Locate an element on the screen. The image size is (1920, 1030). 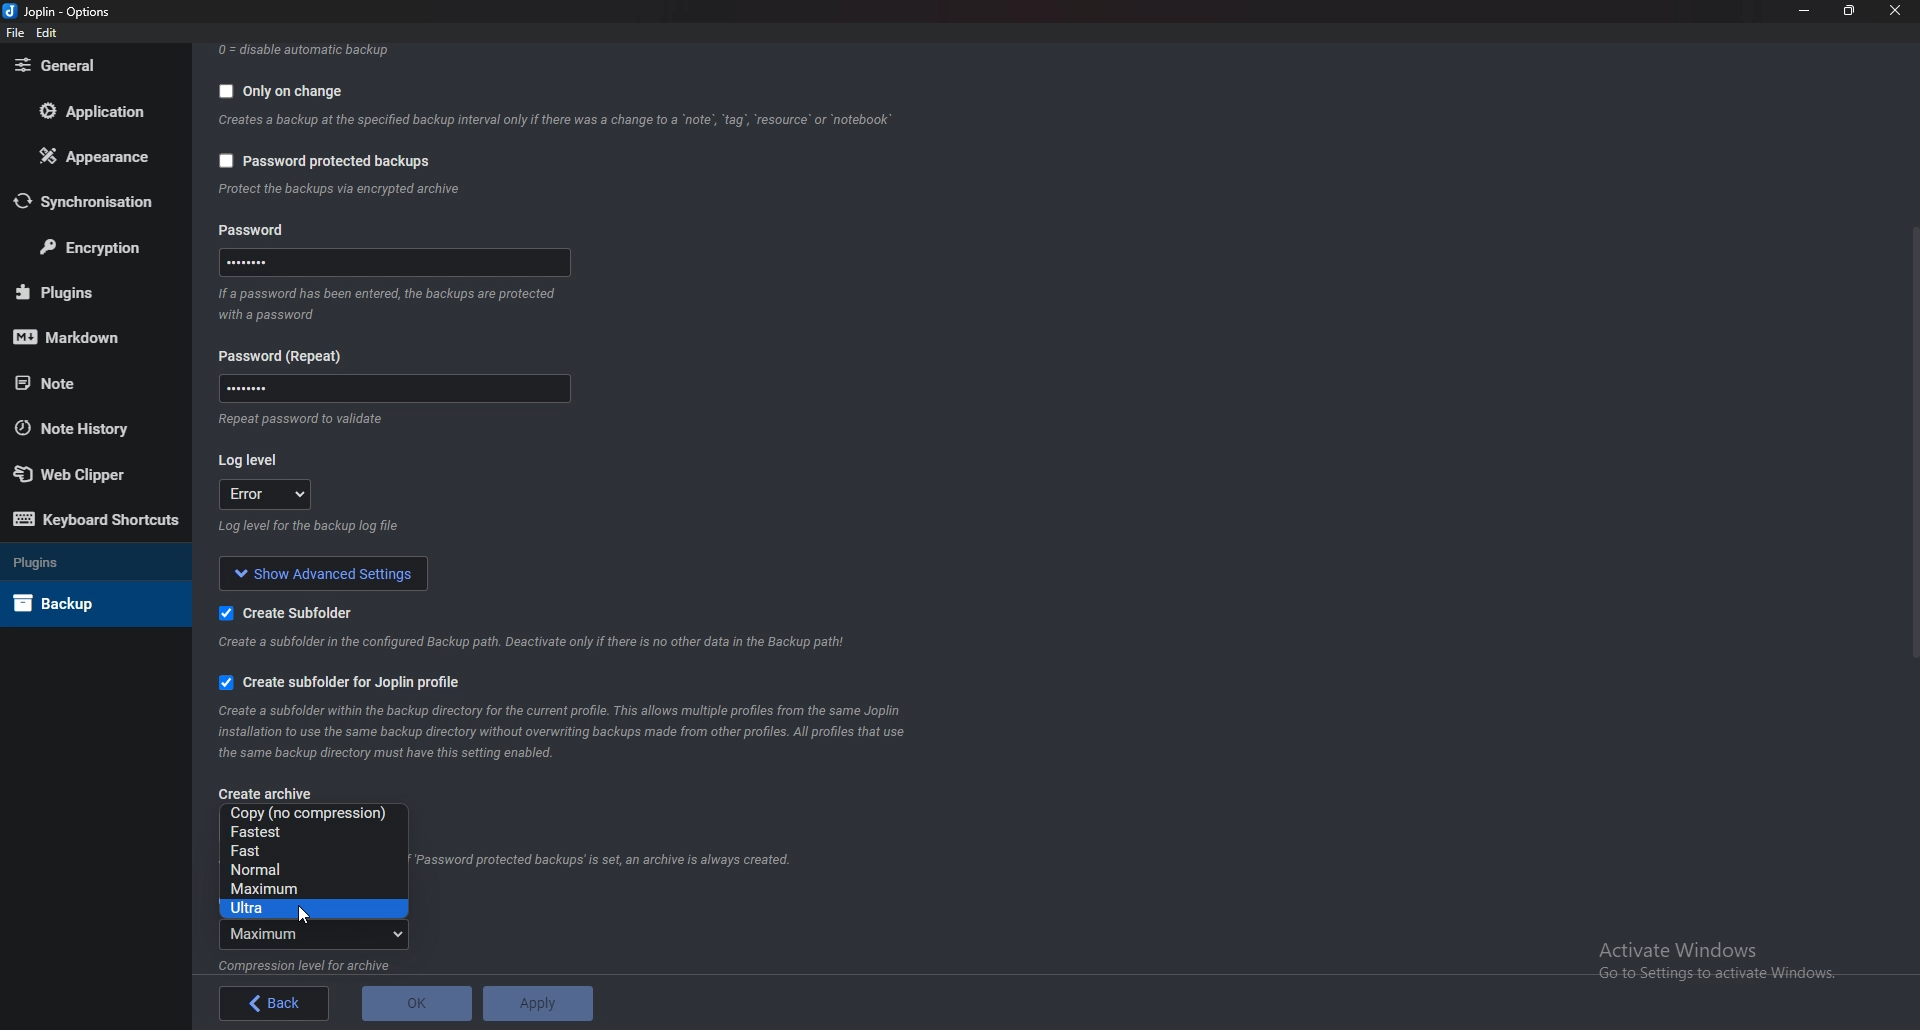
Apply is located at coordinates (536, 1001).